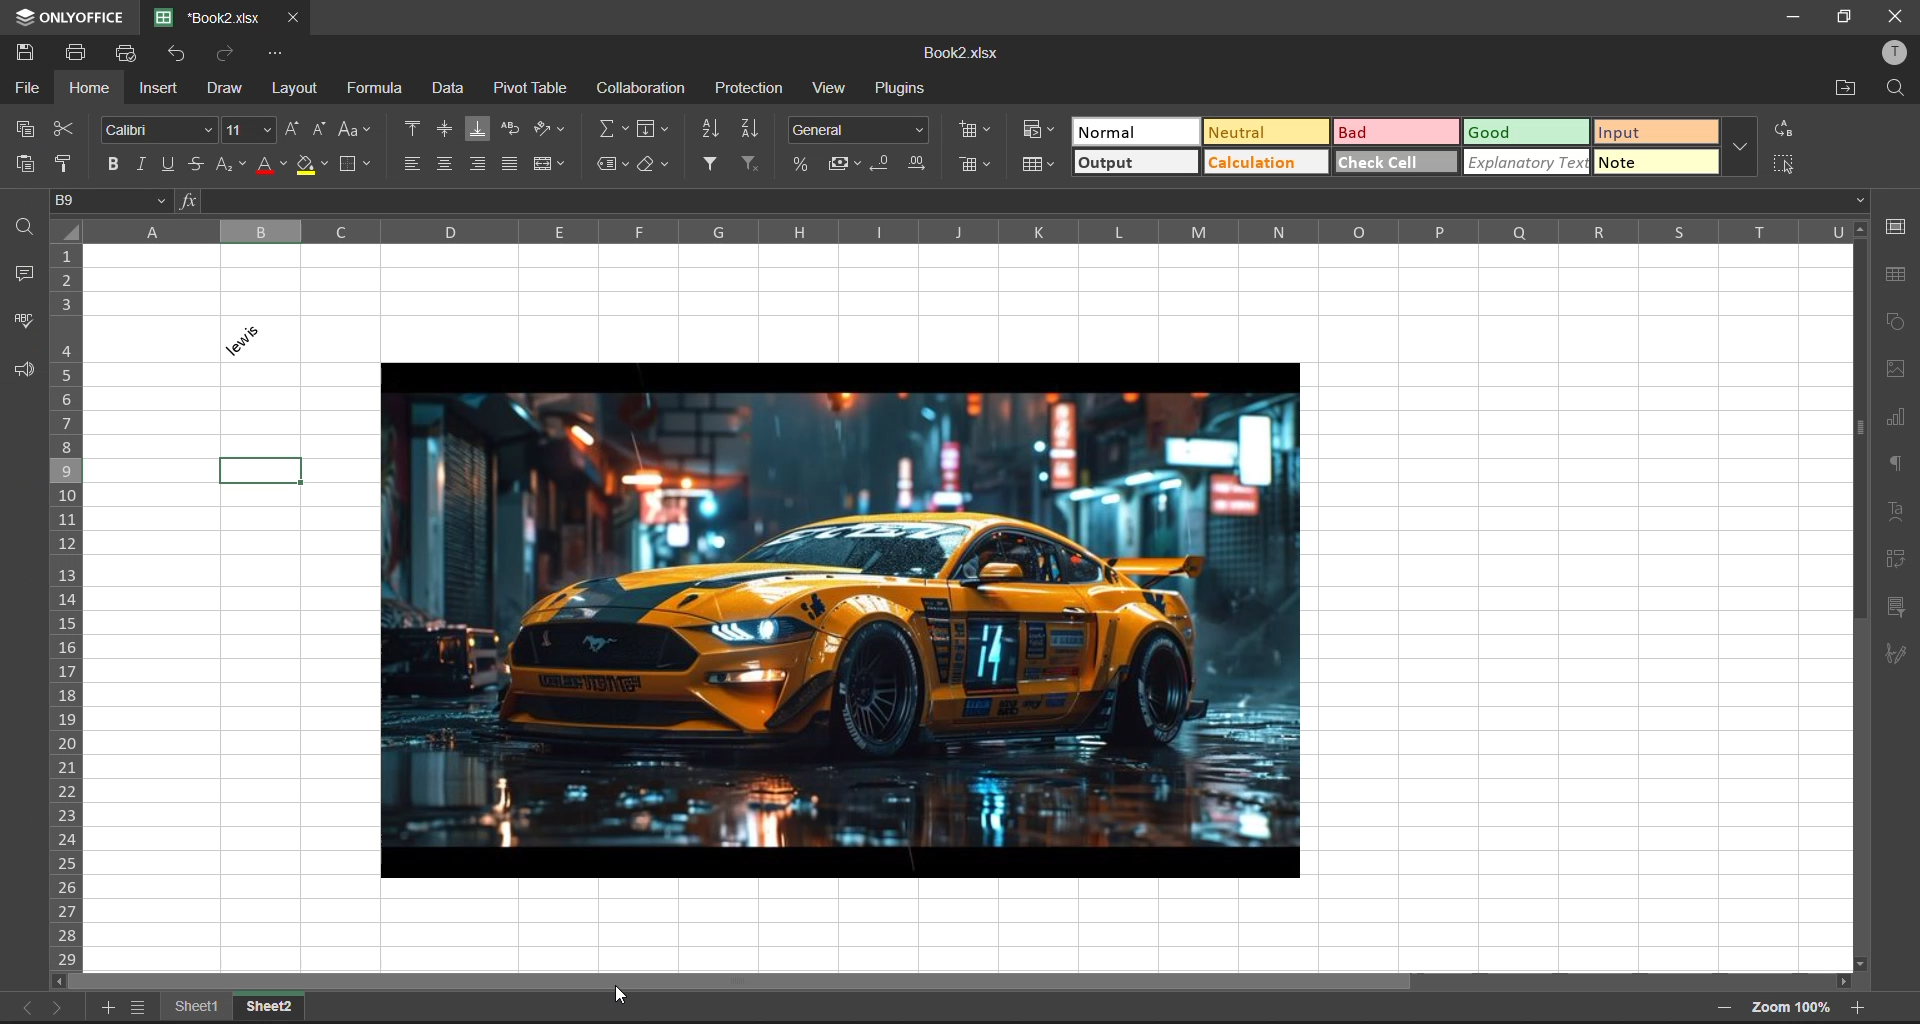  Describe the element at coordinates (31, 51) in the screenshot. I see `save` at that location.